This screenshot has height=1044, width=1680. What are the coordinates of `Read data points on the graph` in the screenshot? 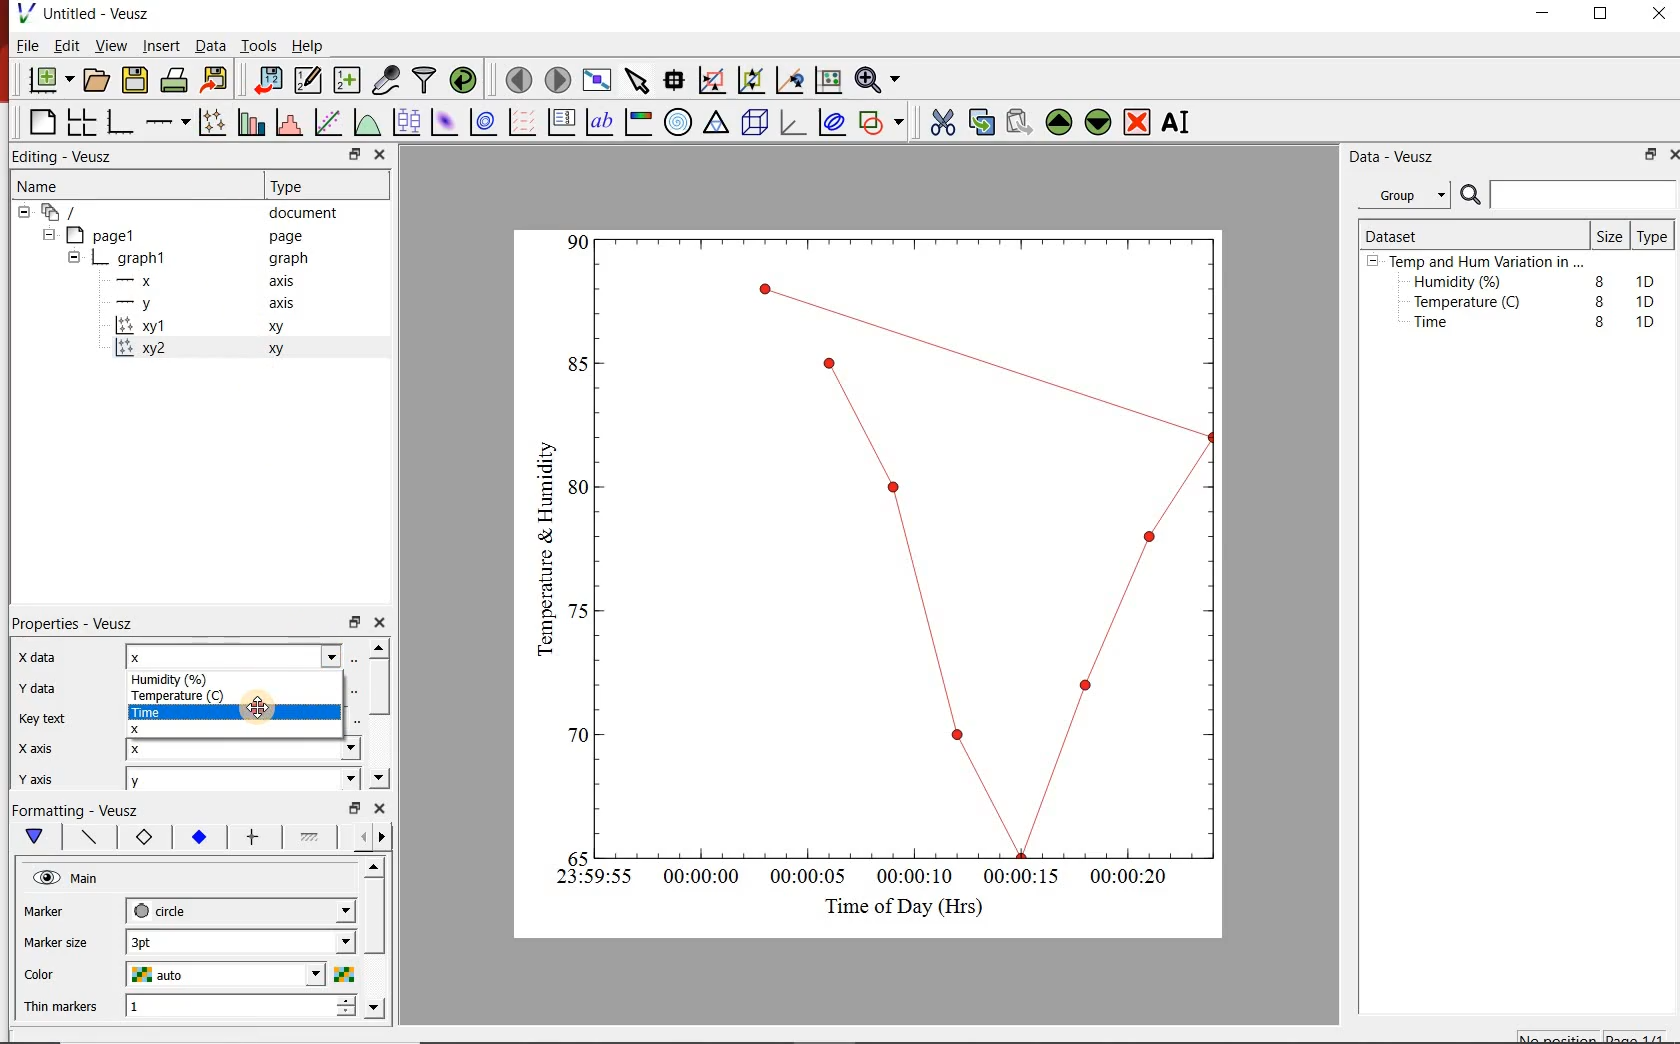 It's located at (676, 81).